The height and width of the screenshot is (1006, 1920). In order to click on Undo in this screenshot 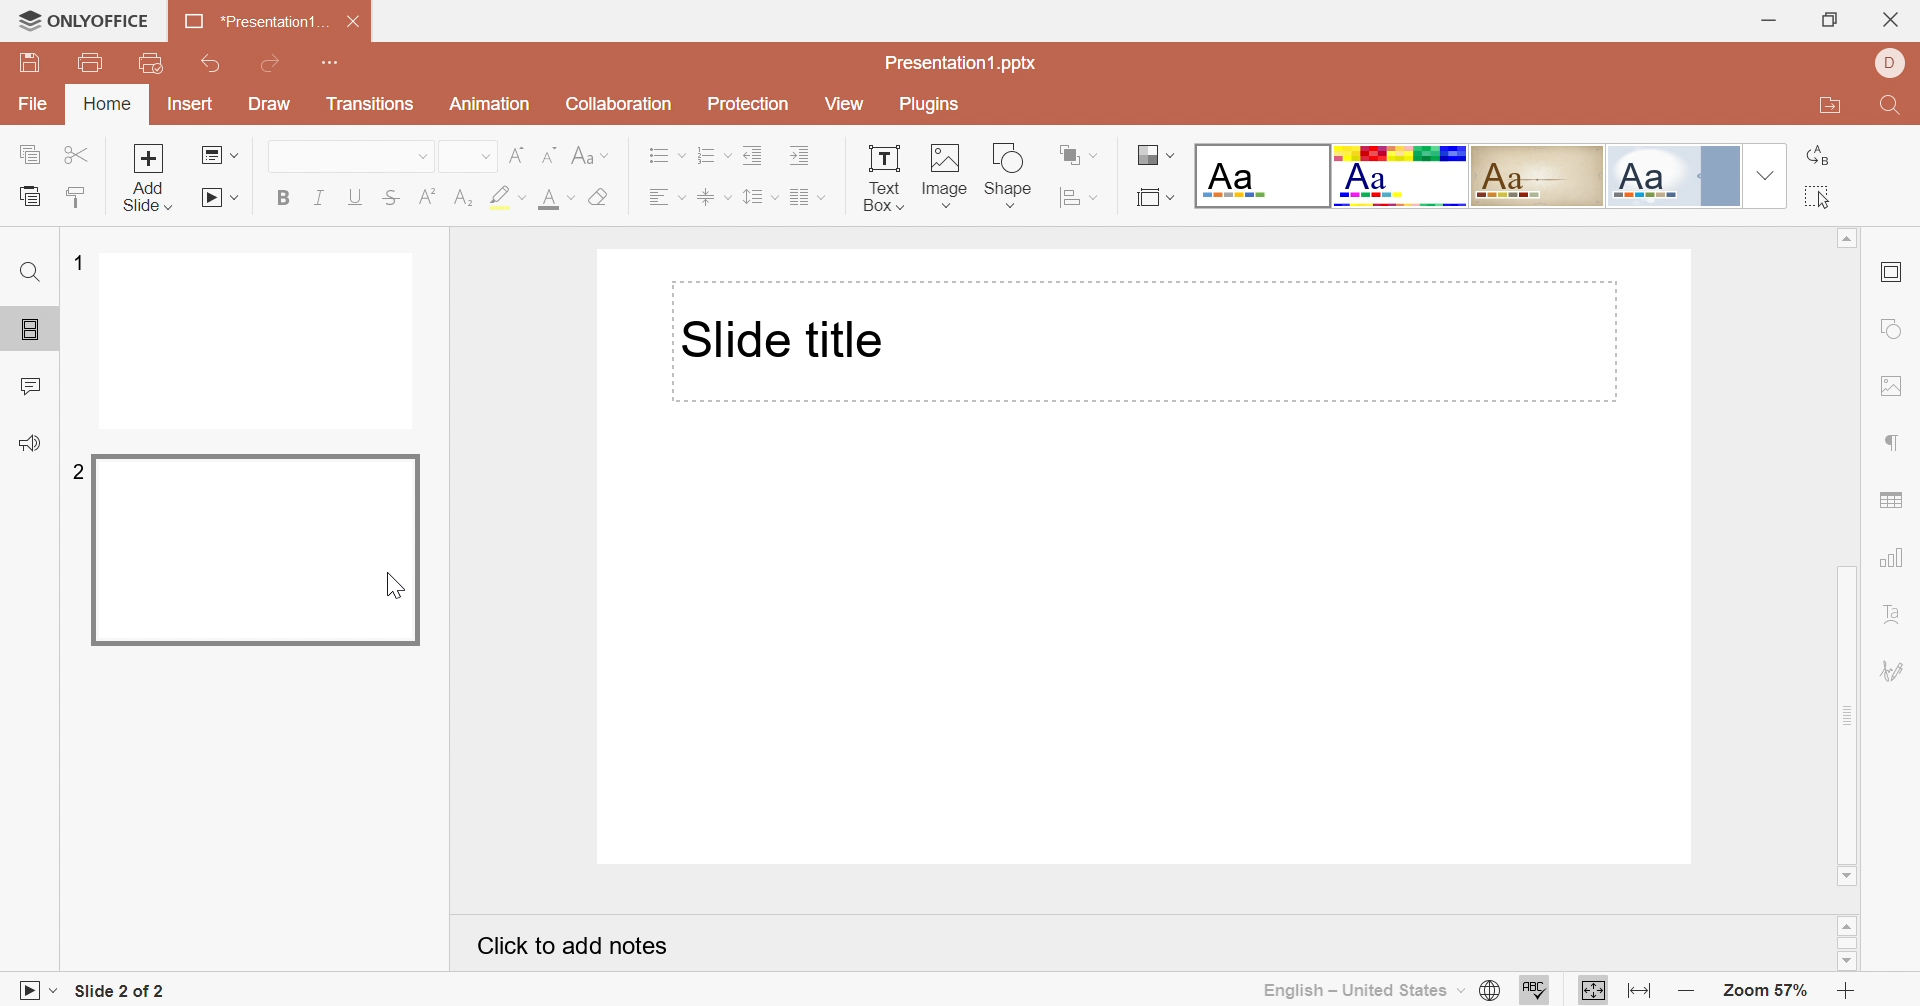, I will do `click(210, 65)`.